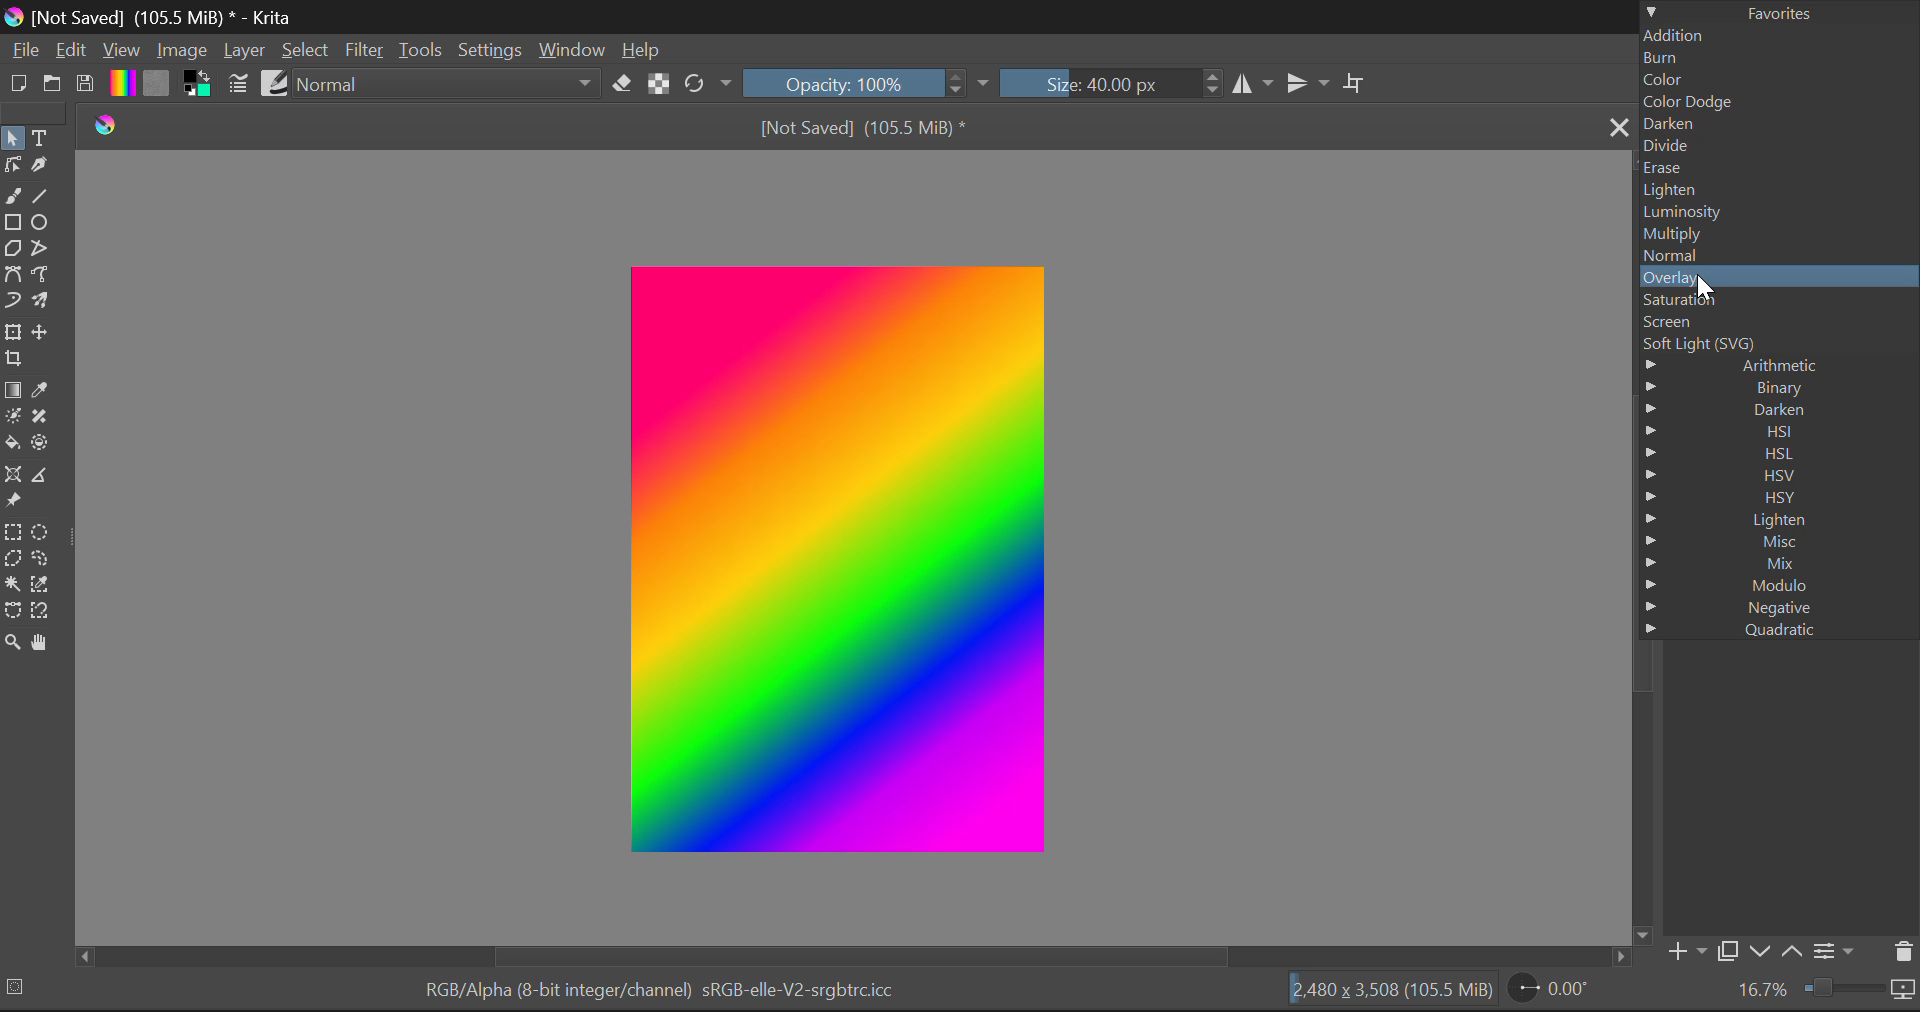 This screenshot has width=1920, height=1012. Describe the element at coordinates (709, 83) in the screenshot. I see `Rotation` at that location.